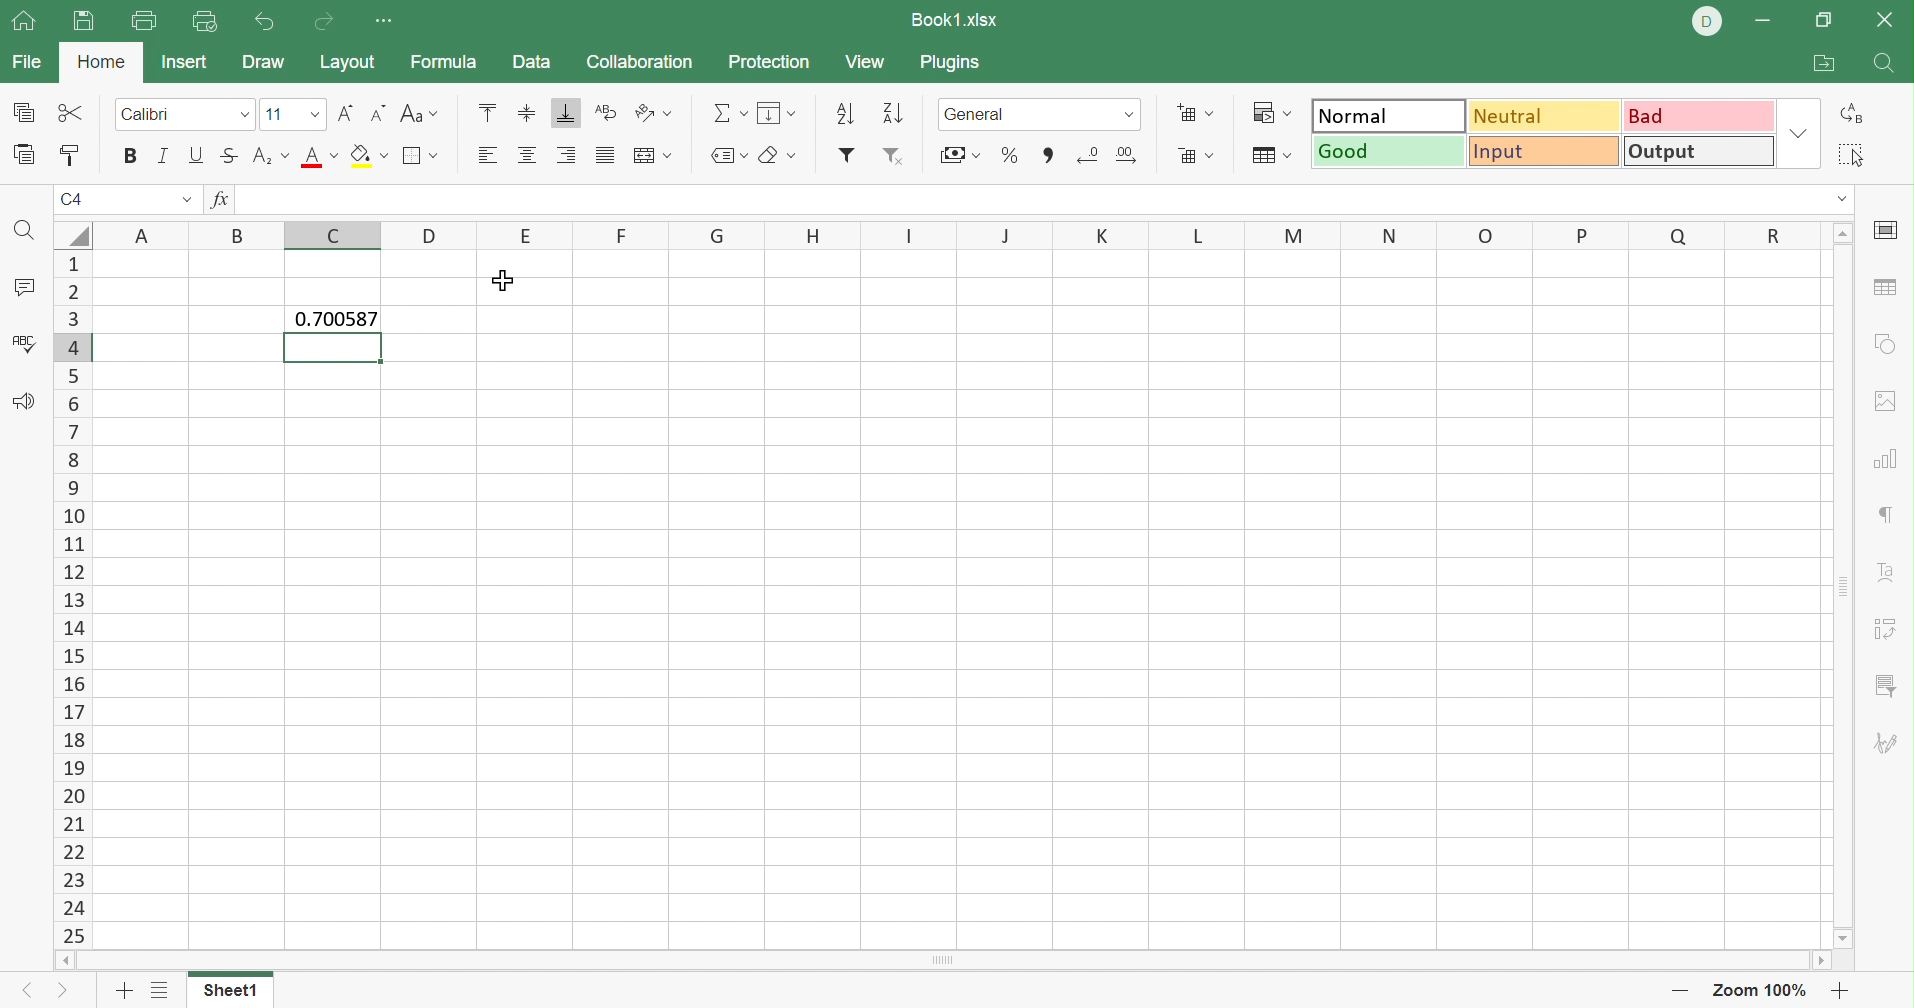 This screenshot has width=1914, height=1008. I want to click on Home, so click(105, 62).